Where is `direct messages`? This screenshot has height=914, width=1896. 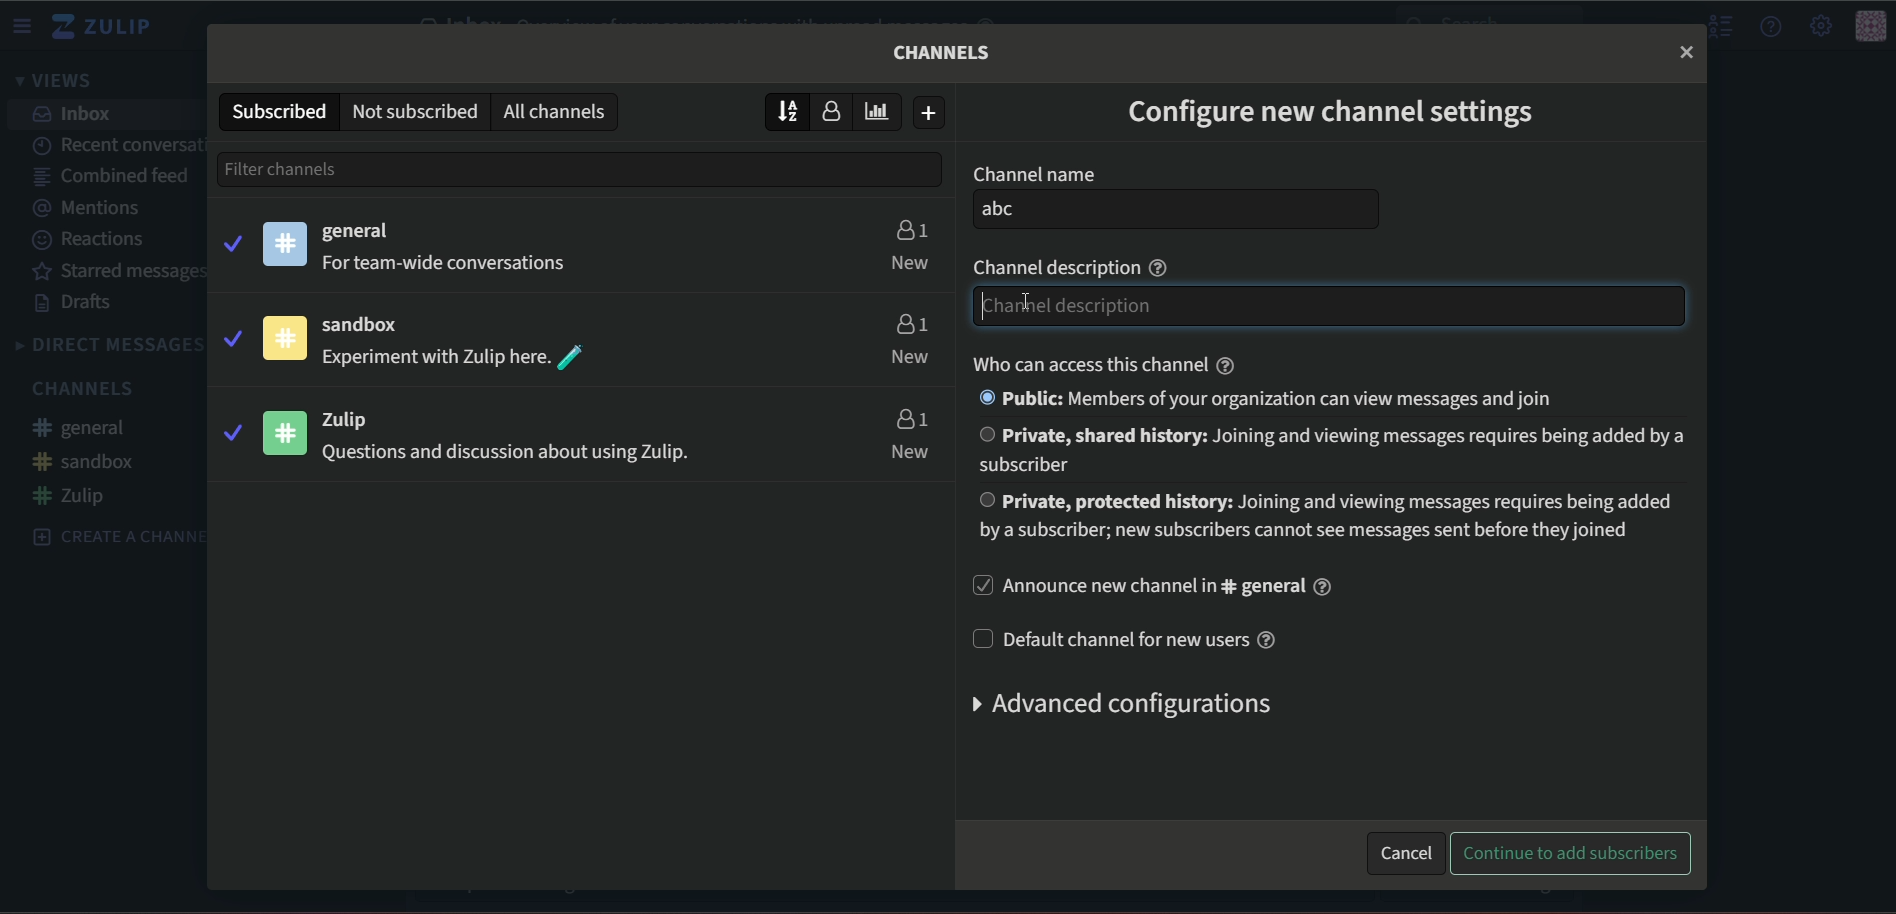 direct messages is located at coordinates (107, 345).